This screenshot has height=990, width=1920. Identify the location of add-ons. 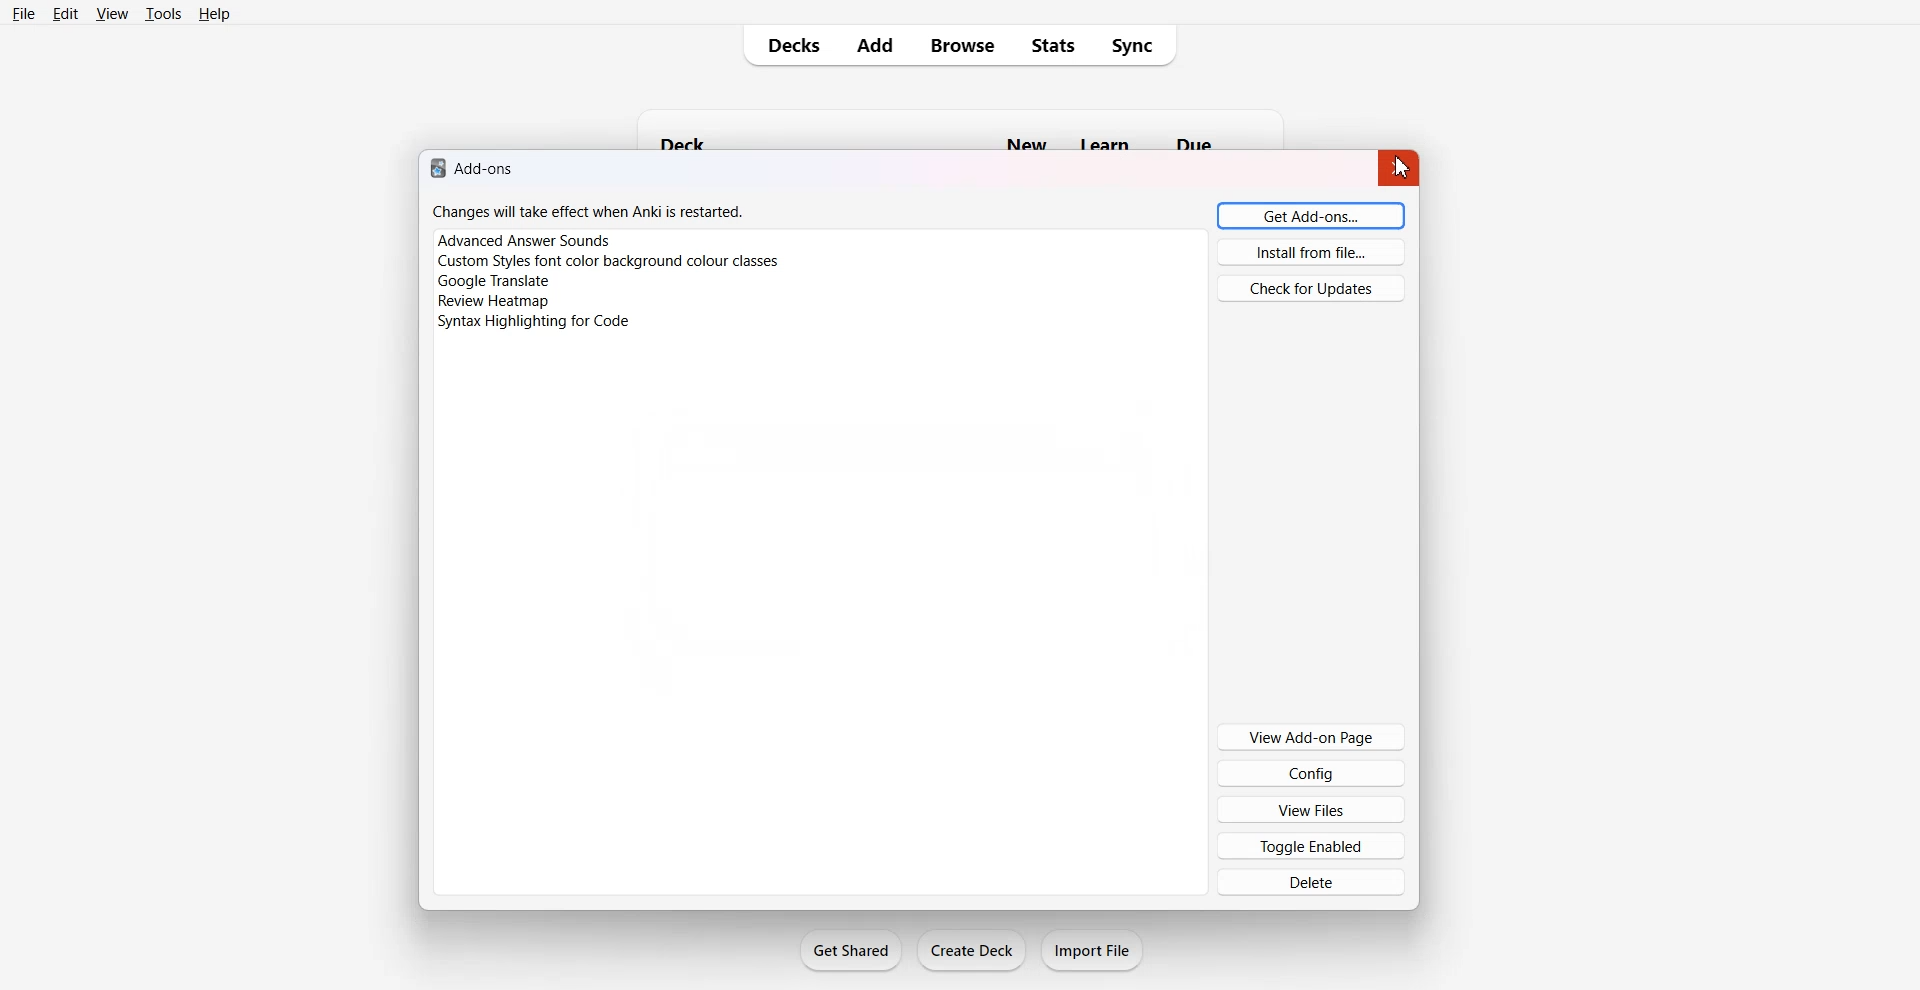
(475, 167).